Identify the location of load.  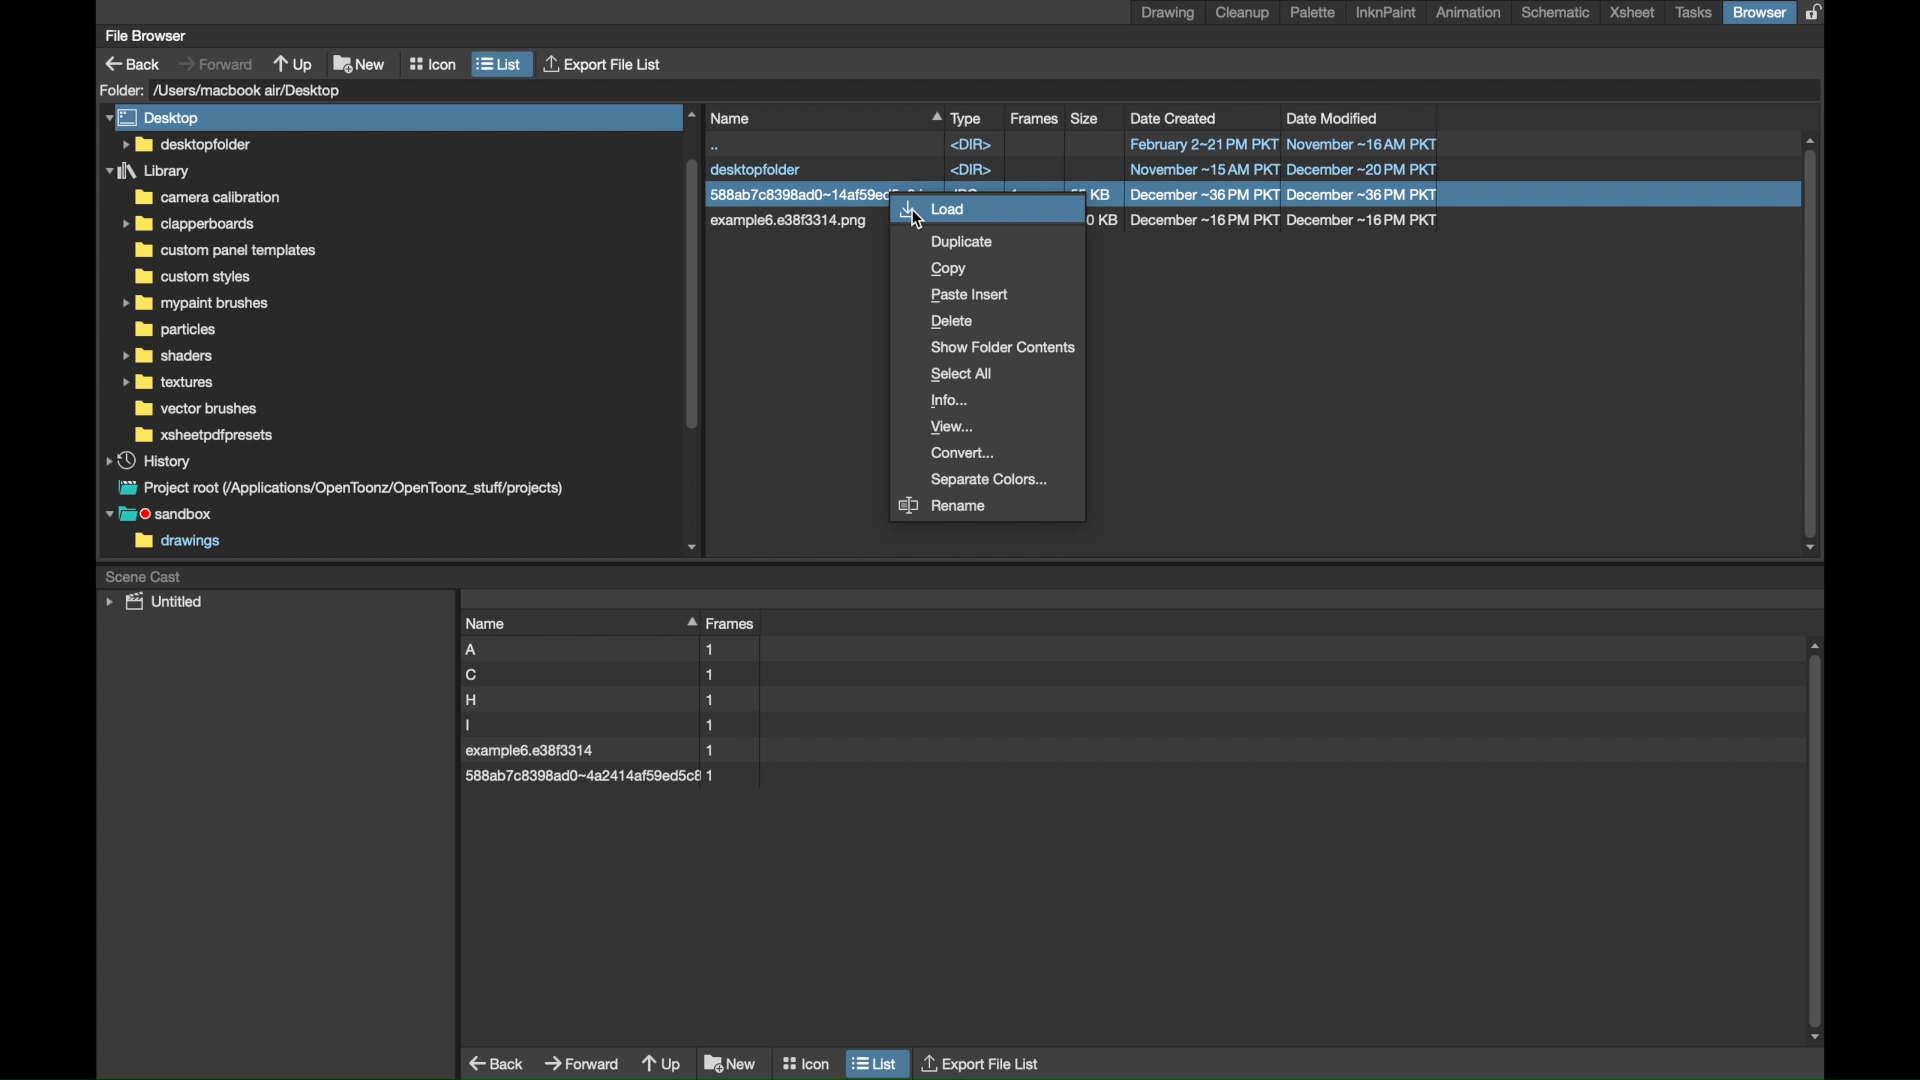
(986, 210).